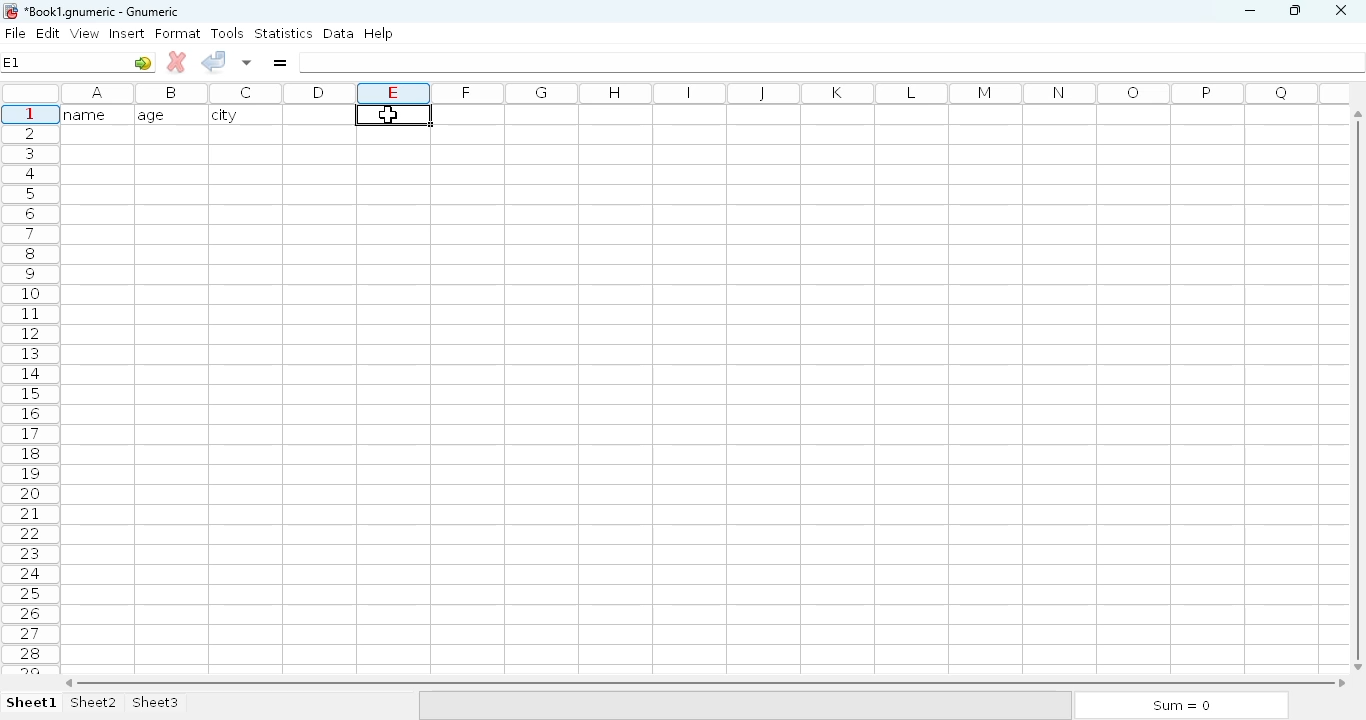 This screenshot has height=720, width=1366. Describe the element at coordinates (9, 11) in the screenshot. I see `logo` at that location.